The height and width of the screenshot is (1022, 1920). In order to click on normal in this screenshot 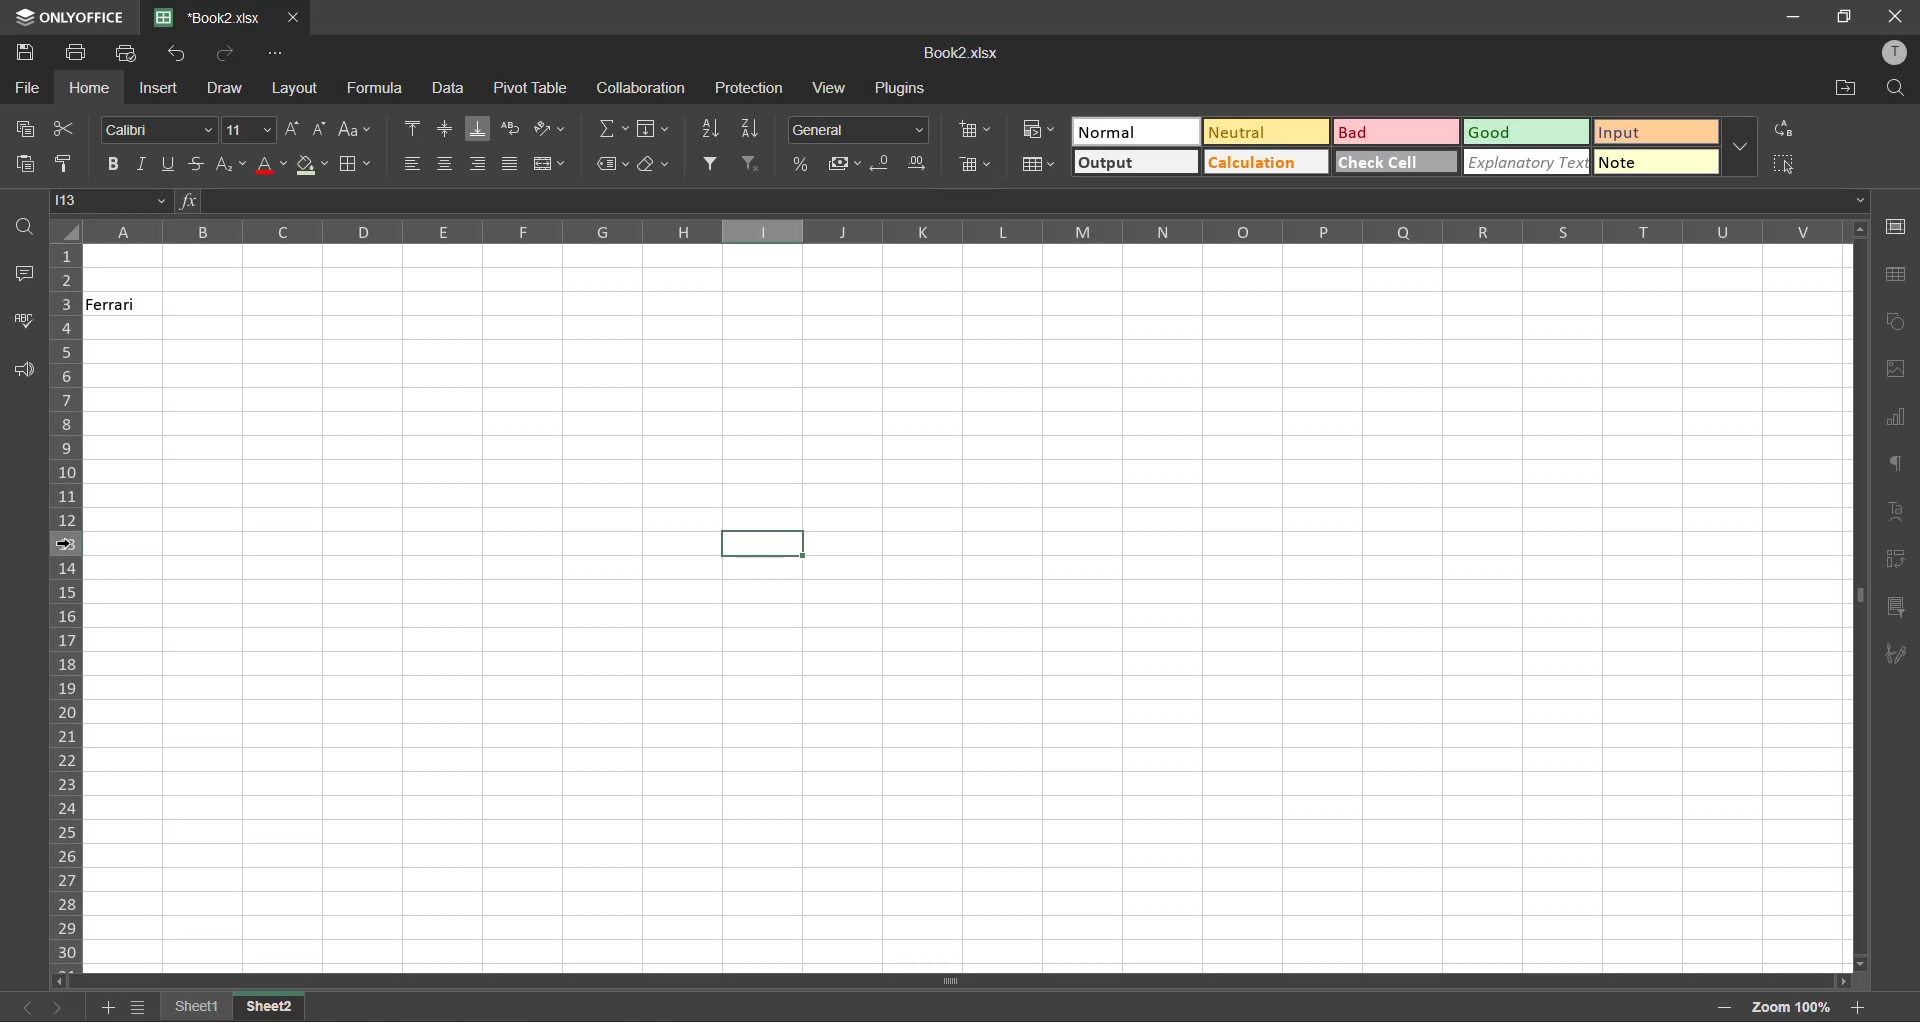, I will do `click(1136, 133)`.